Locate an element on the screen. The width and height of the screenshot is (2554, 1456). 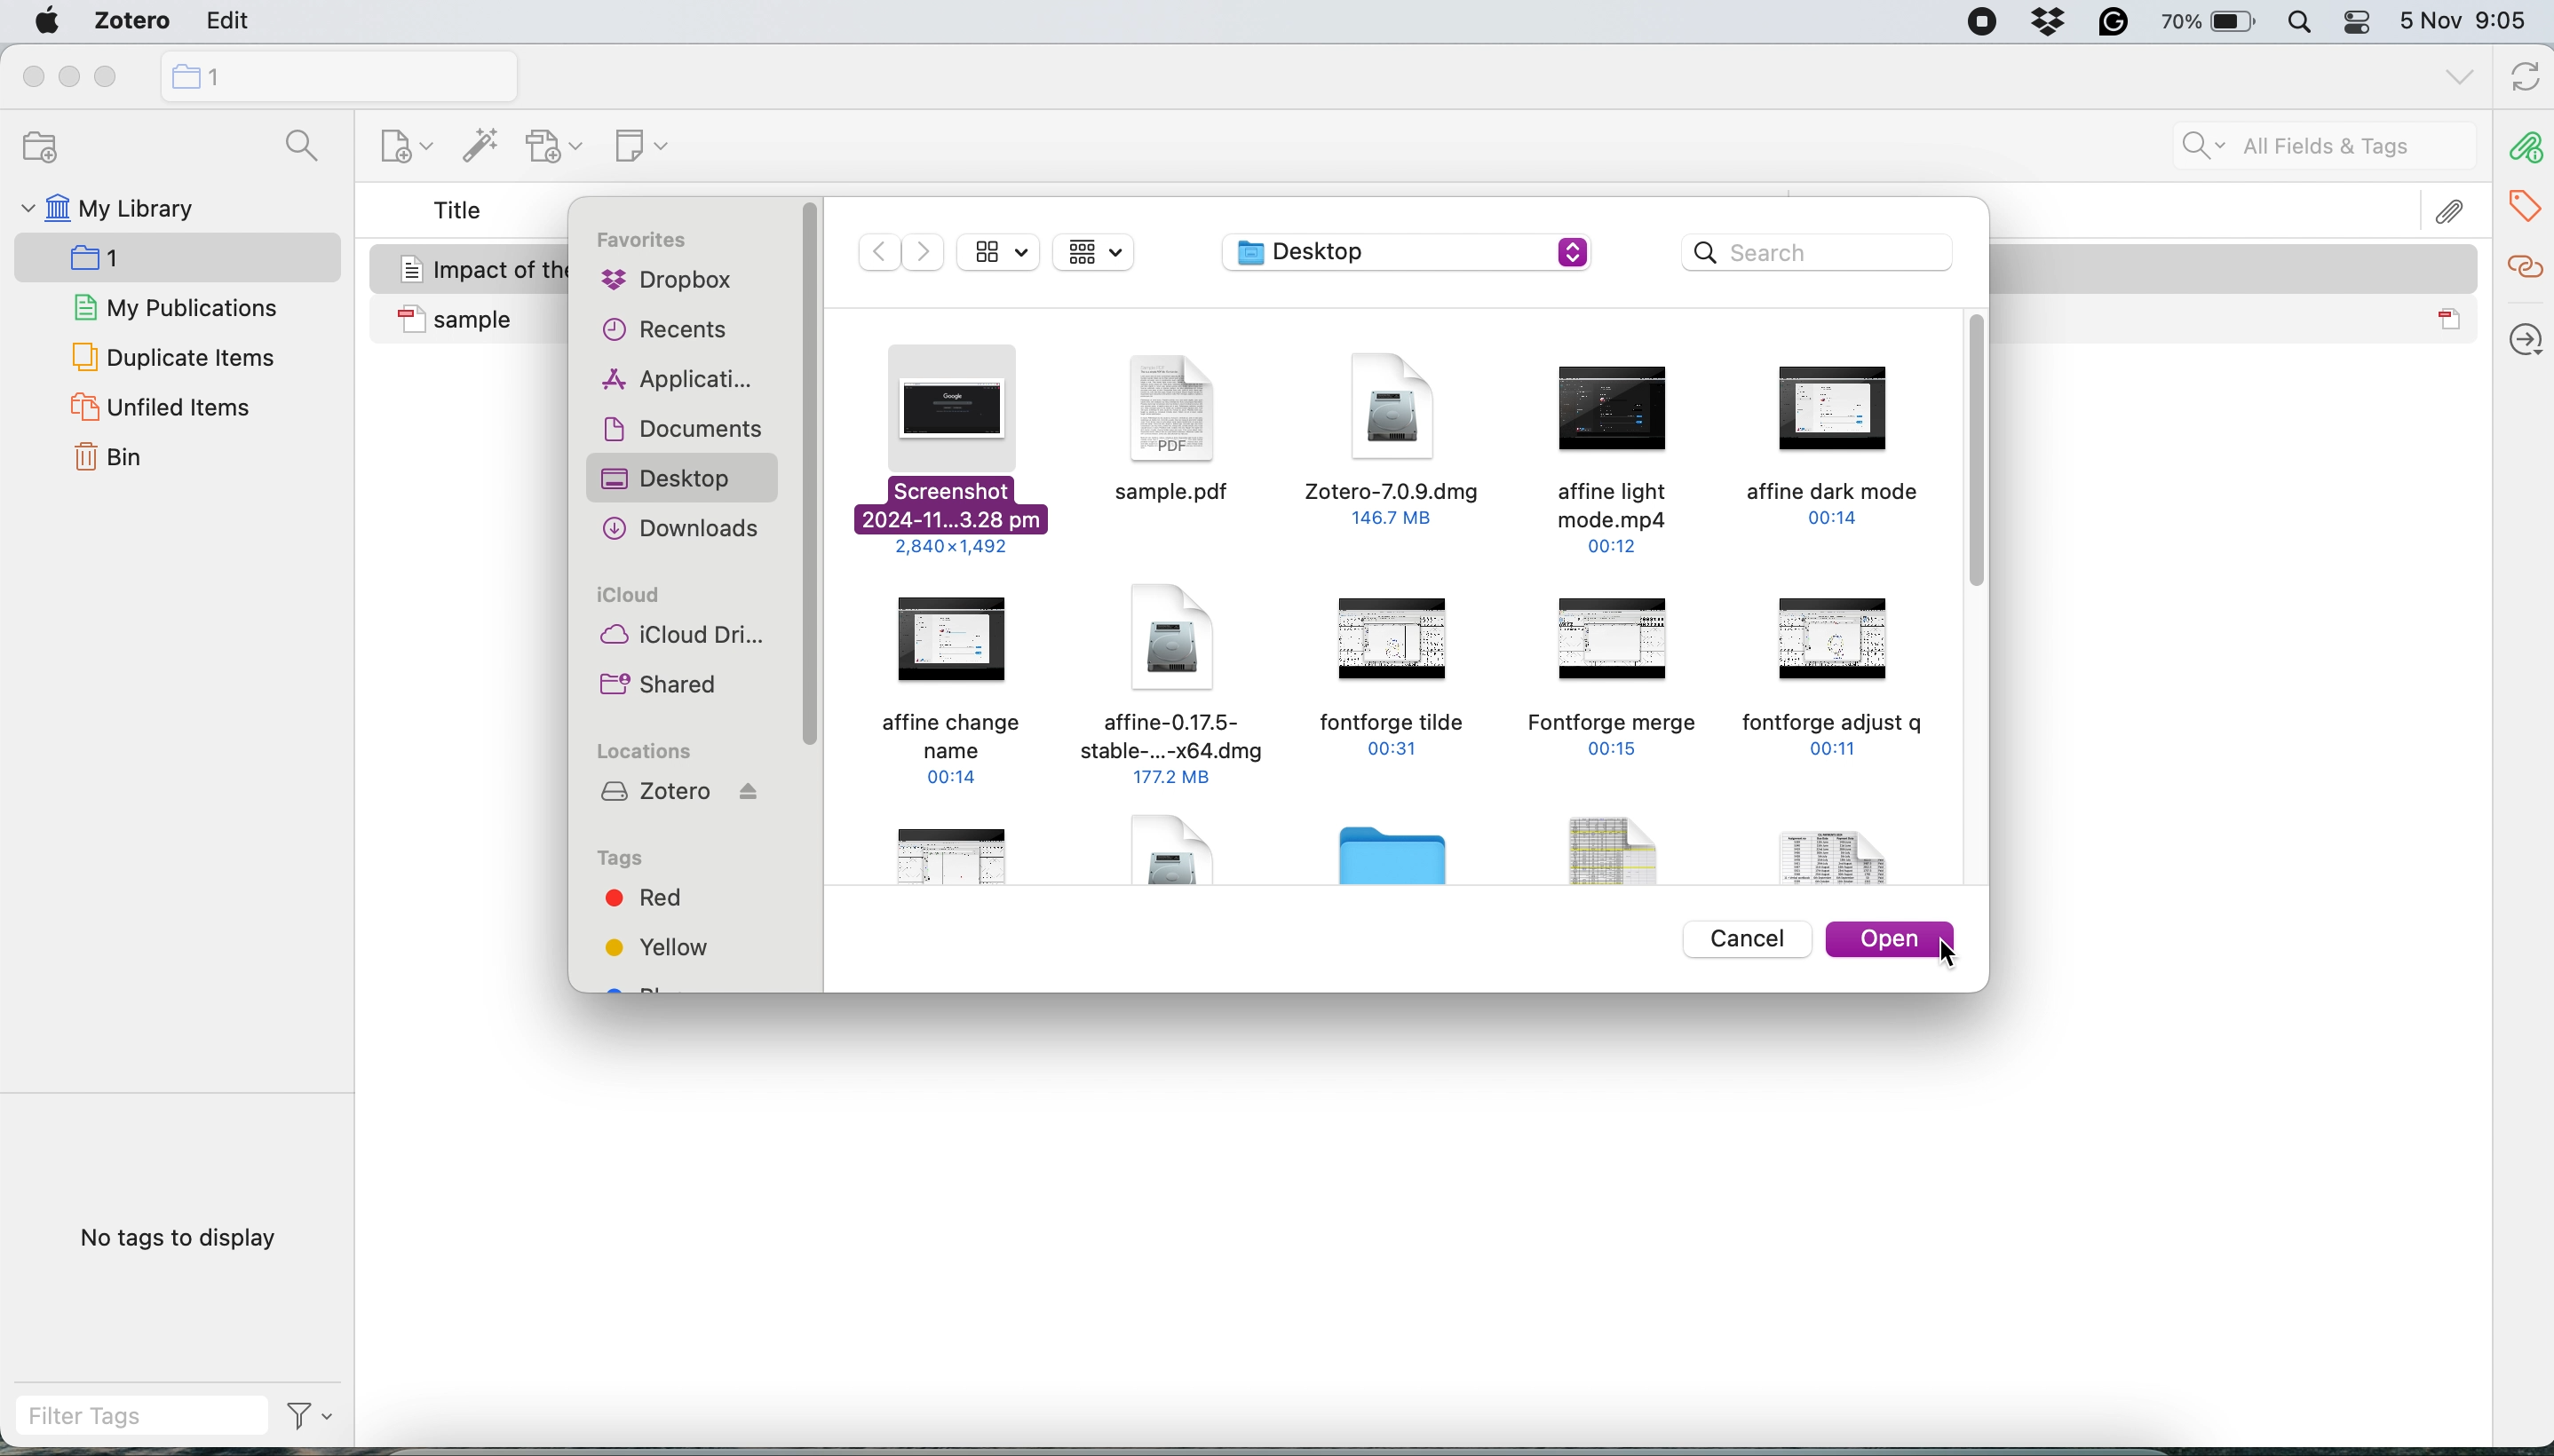
Affine change name is located at coordinates (965, 685).